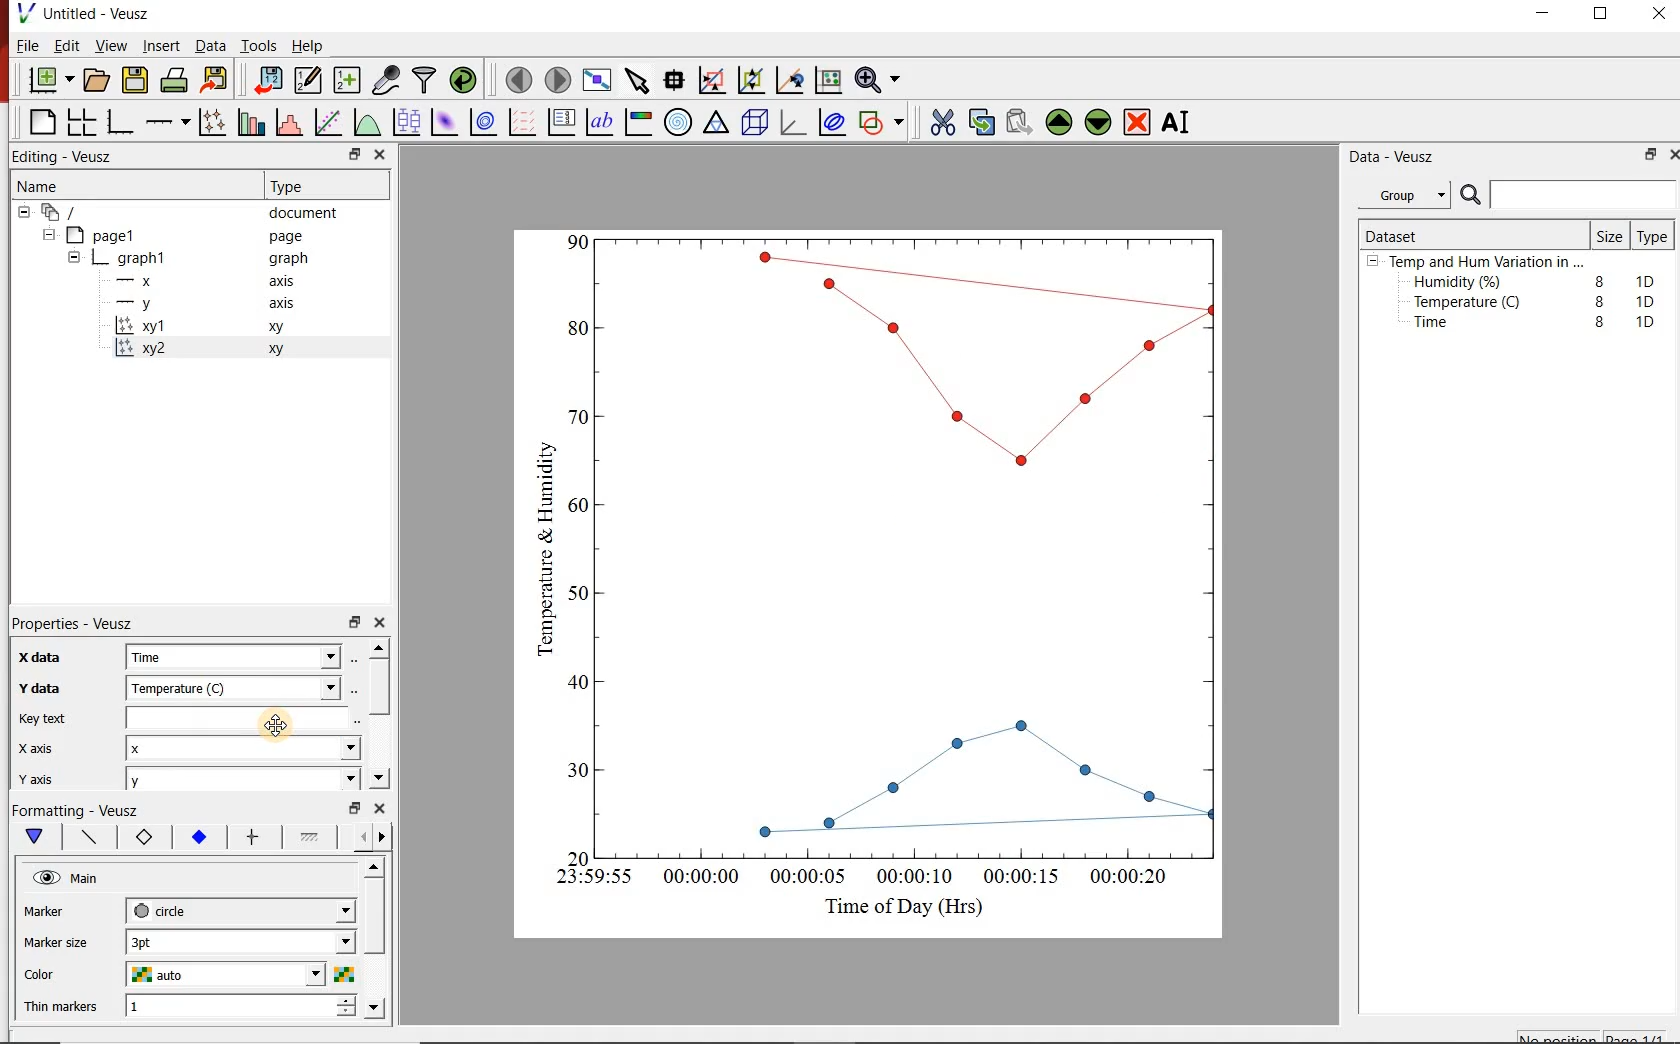 The width and height of the screenshot is (1680, 1044). What do you see at coordinates (1558, 1037) in the screenshot?
I see `No position` at bounding box center [1558, 1037].